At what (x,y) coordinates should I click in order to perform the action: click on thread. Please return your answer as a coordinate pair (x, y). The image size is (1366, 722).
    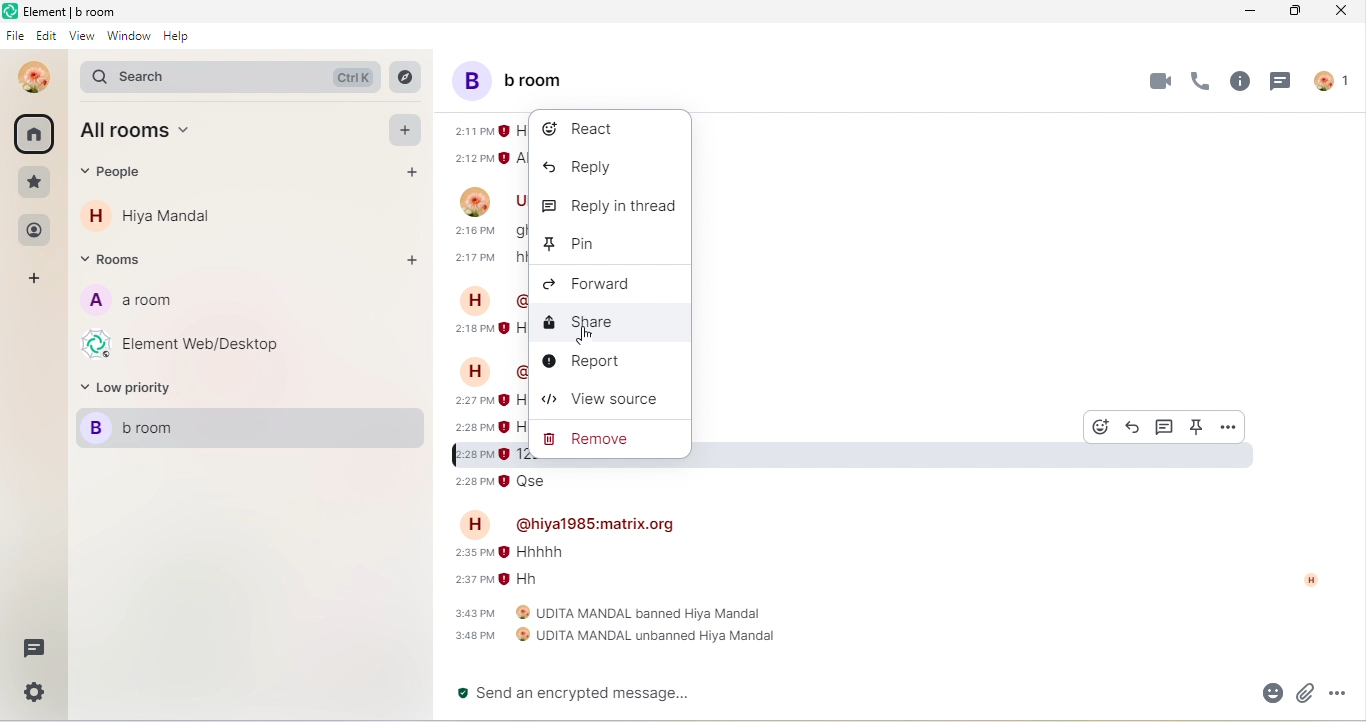
    Looking at the image, I should click on (1165, 427).